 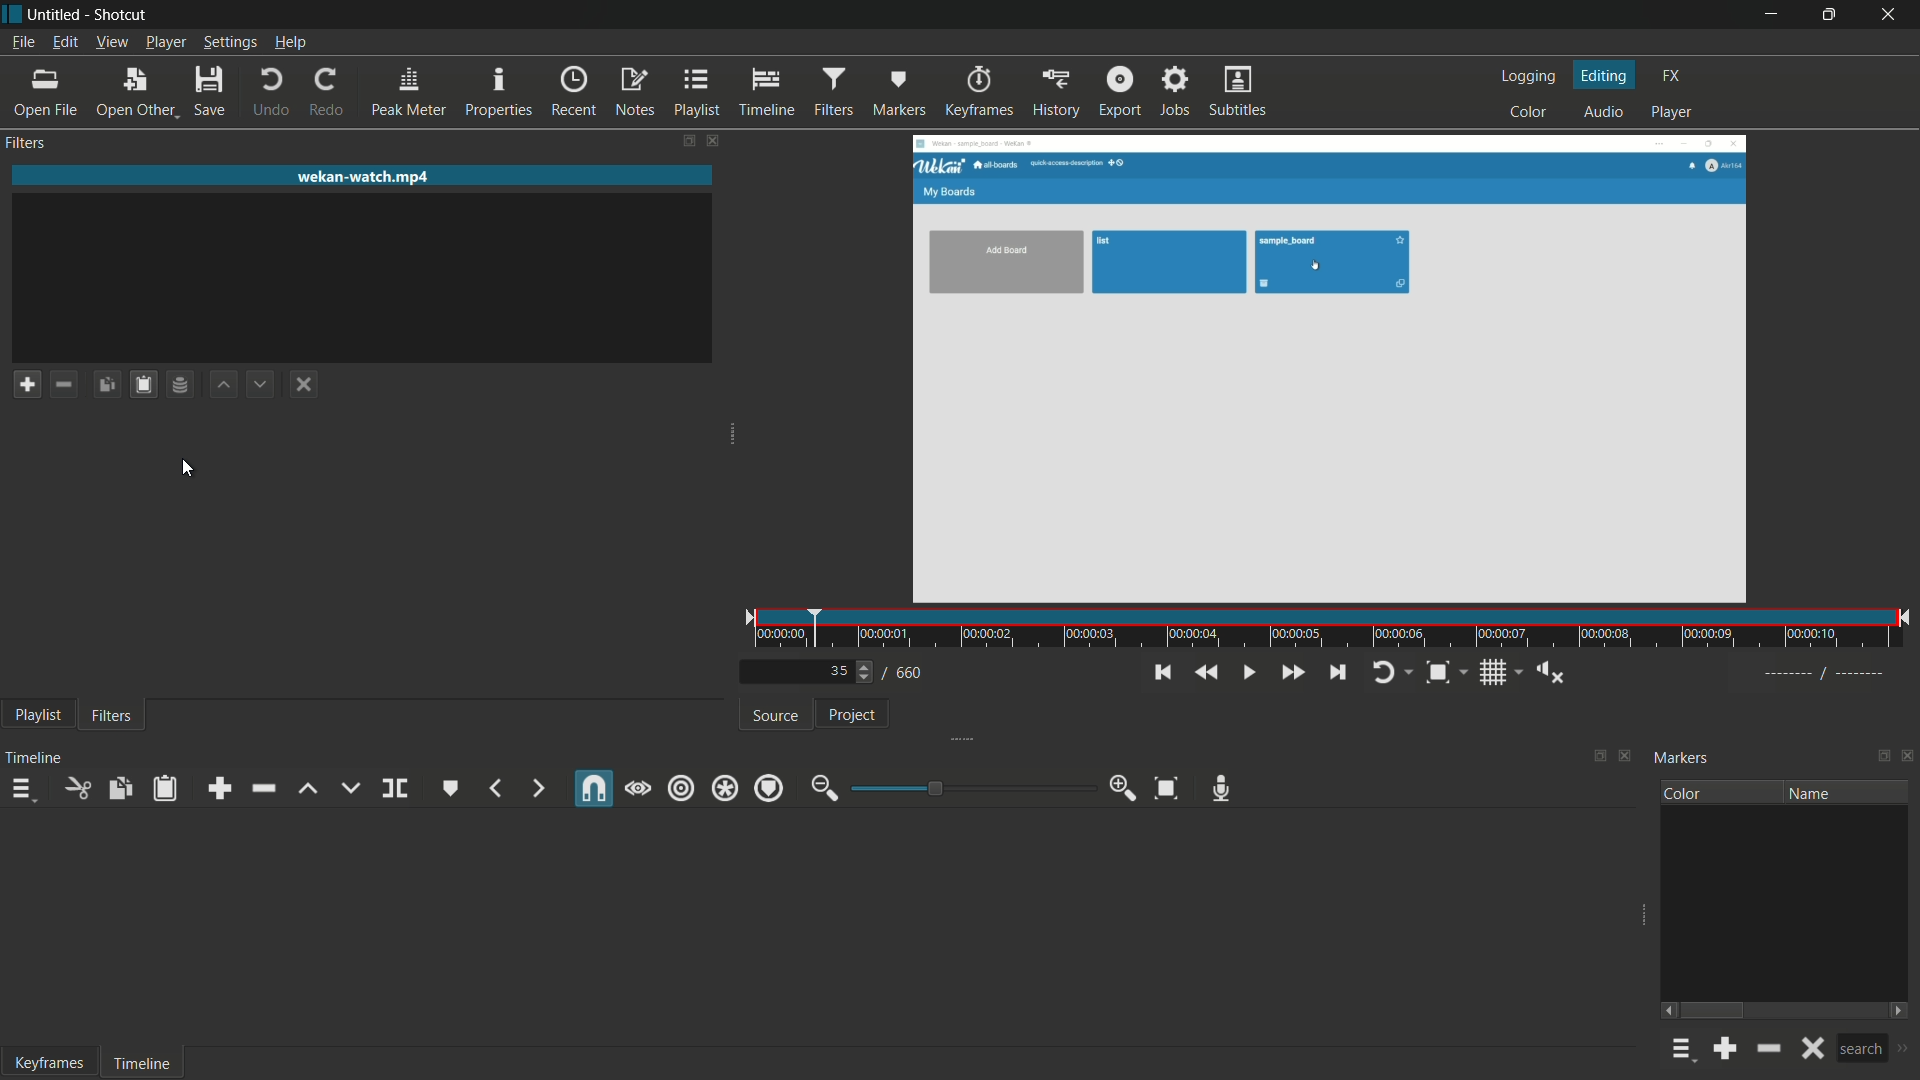 What do you see at coordinates (212, 93) in the screenshot?
I see `save` at bounding box center [212, 93].